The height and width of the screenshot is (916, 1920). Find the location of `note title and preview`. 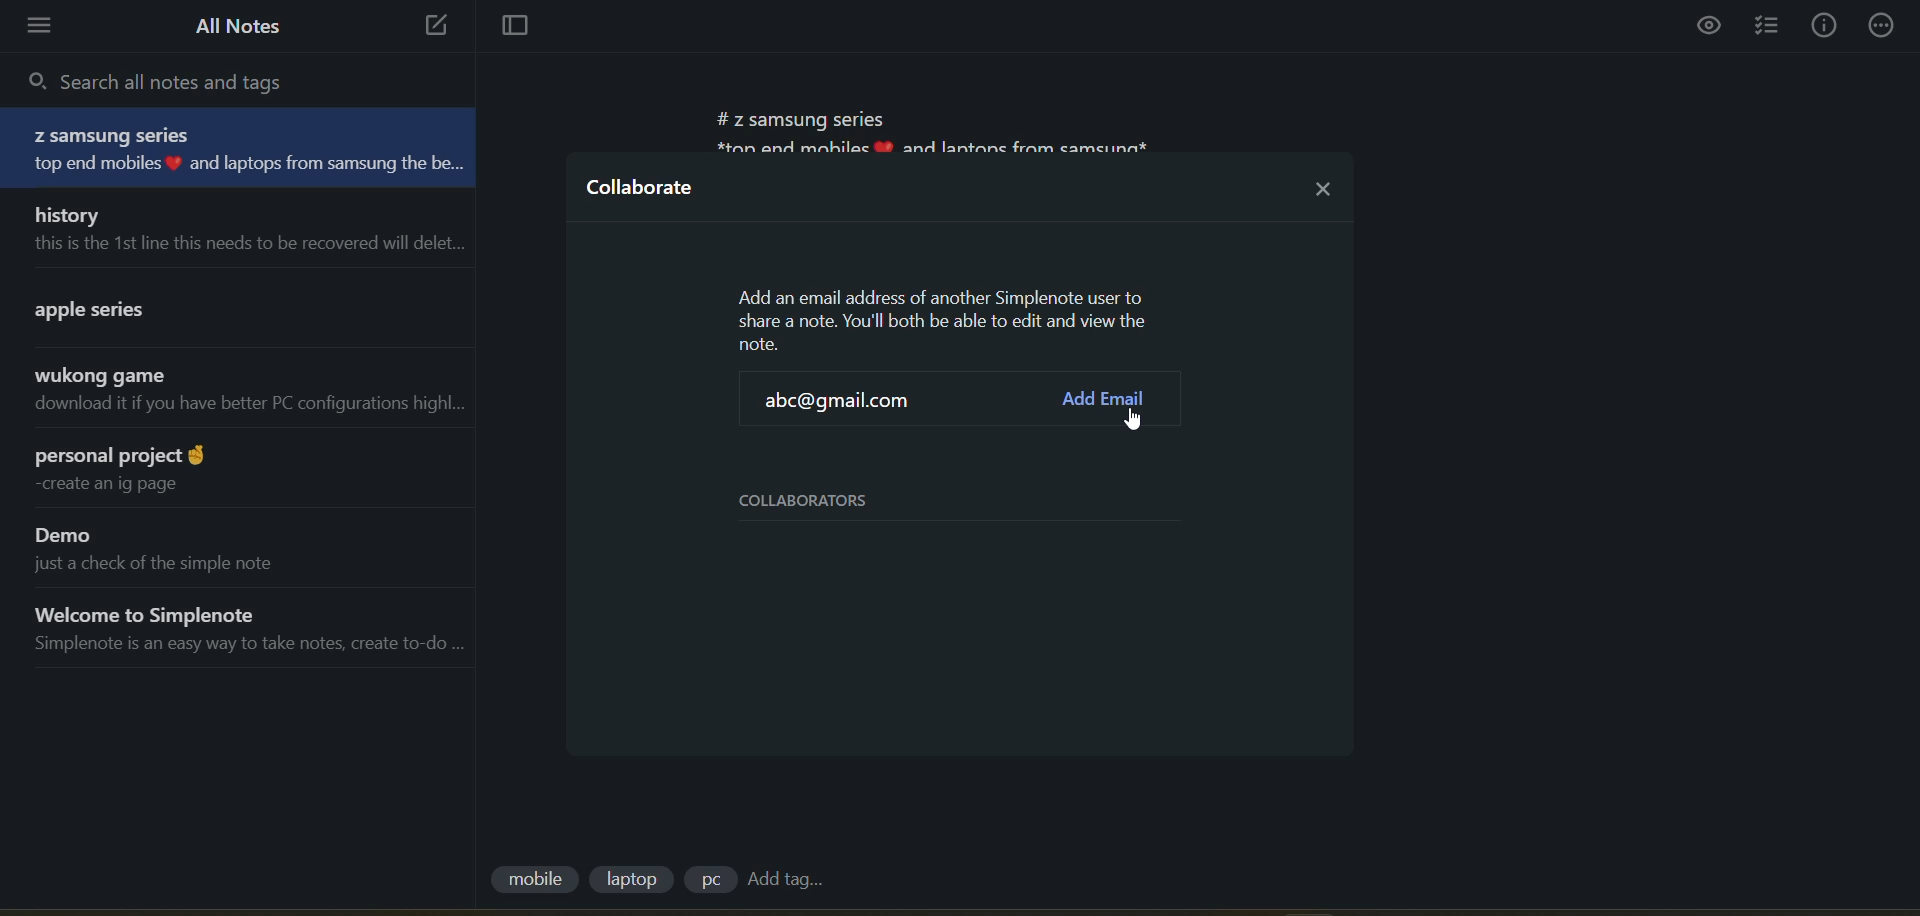

note title and preview is located at coordinates (235, 394).